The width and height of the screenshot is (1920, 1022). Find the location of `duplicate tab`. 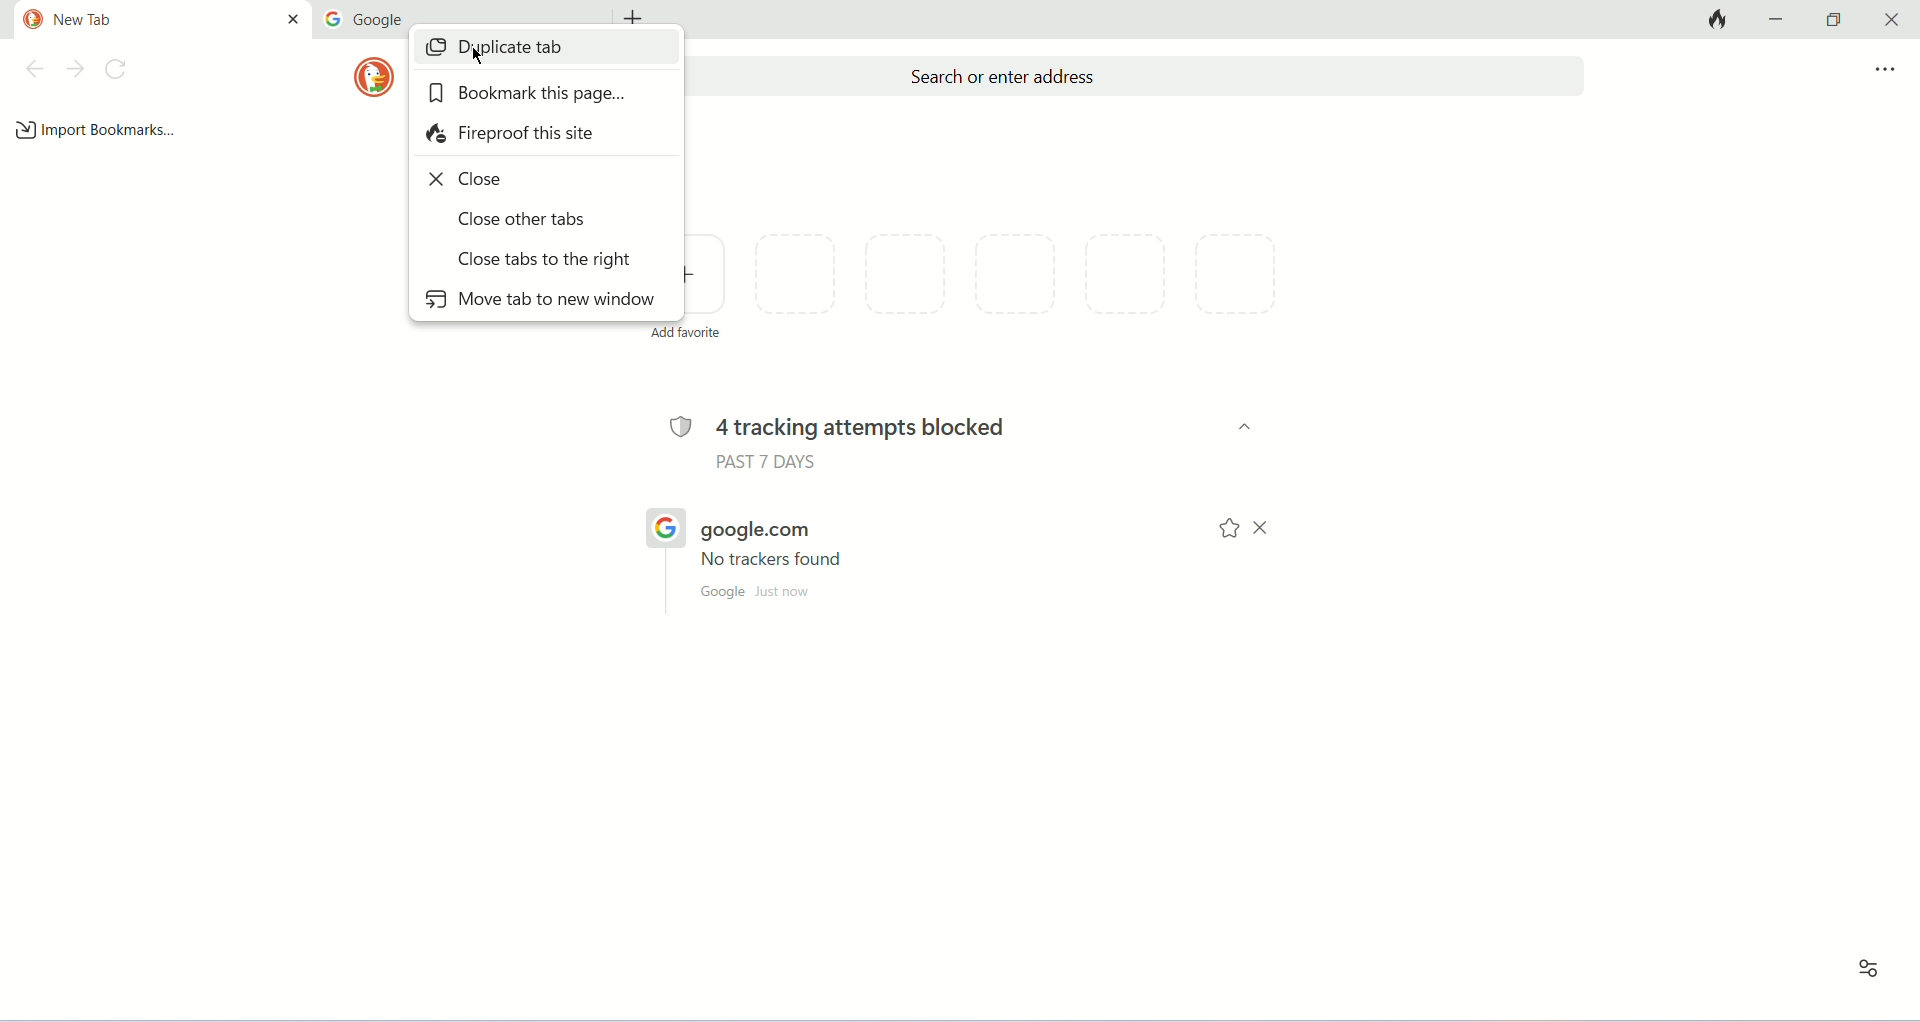

duplicate tab is located at coordinates (537, 53).